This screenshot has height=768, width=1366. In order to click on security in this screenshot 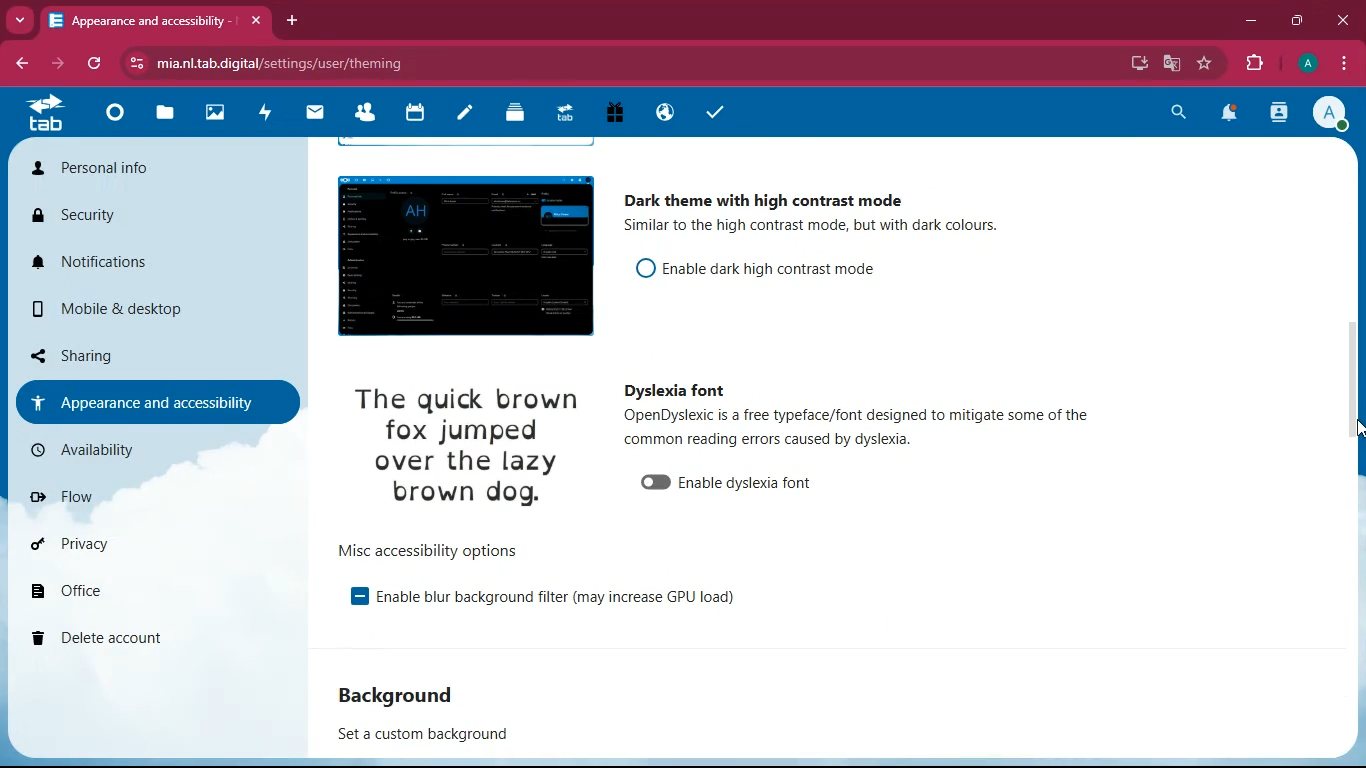, I will do `click(131, 214)`.